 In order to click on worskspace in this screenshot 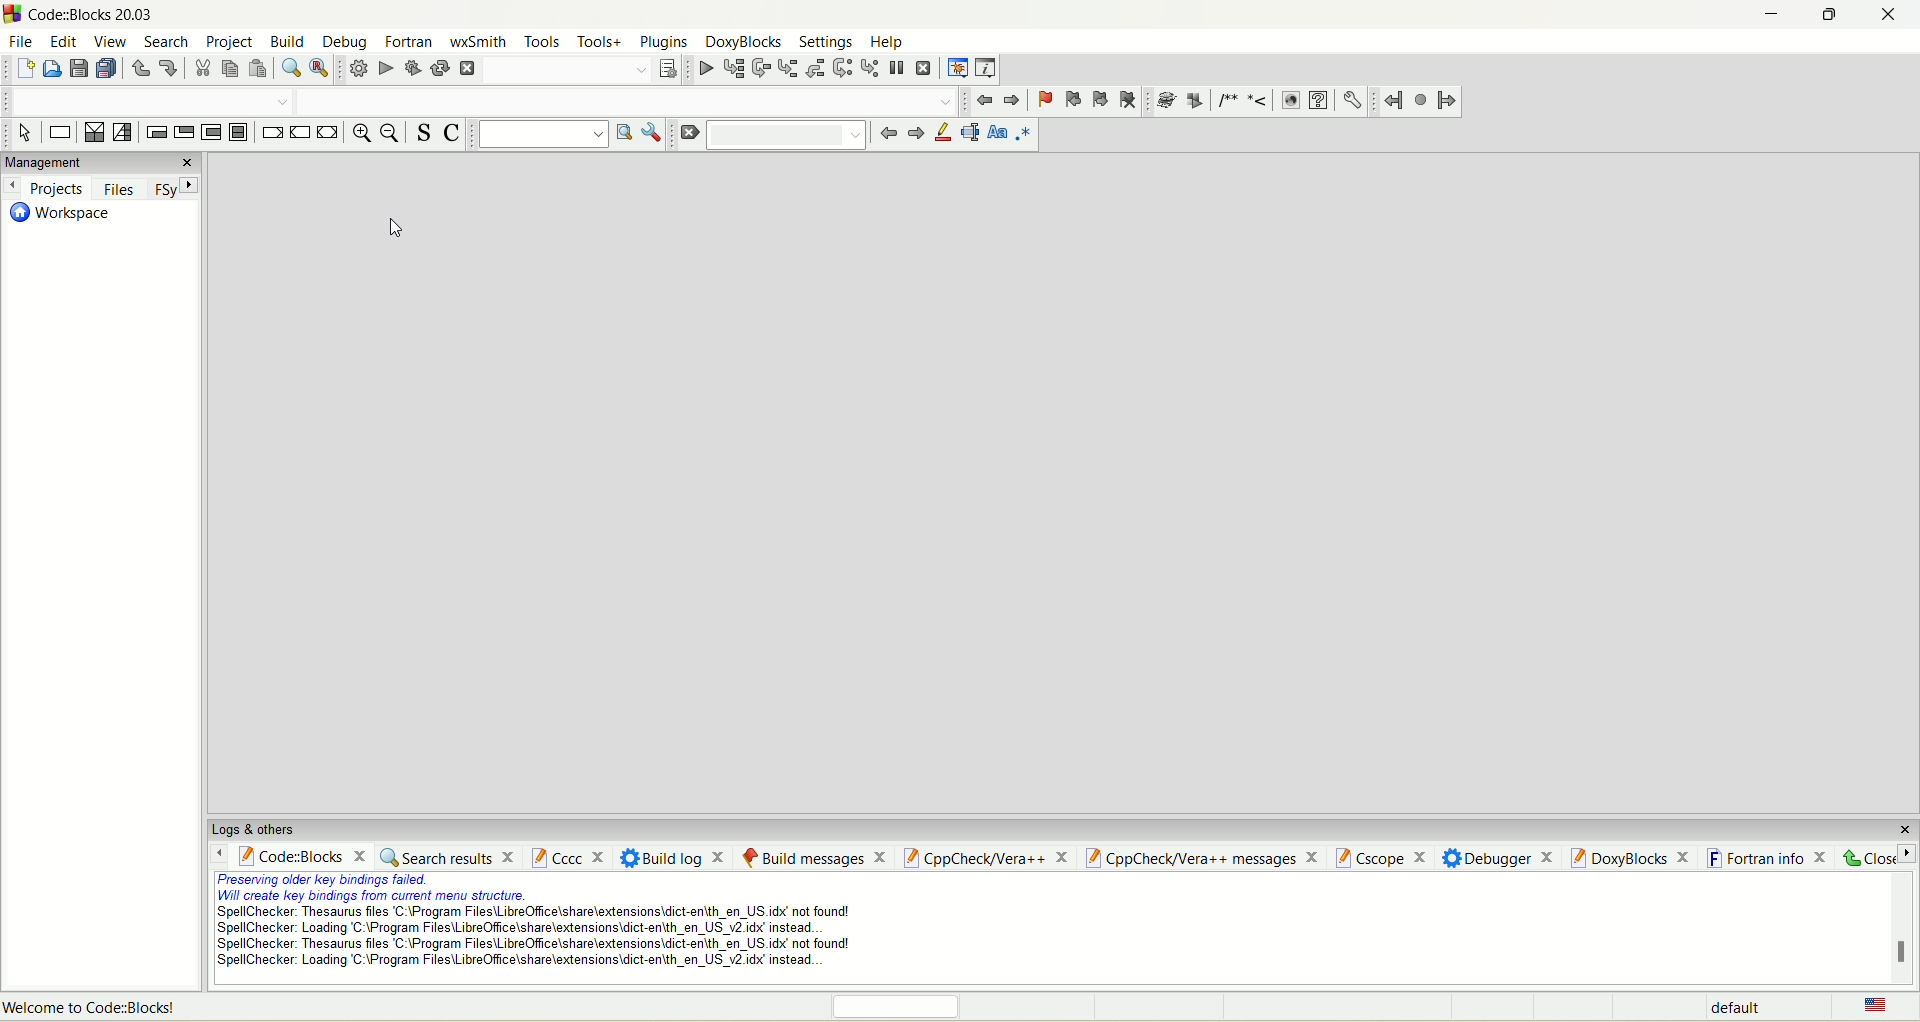, I will do `click(1067, 487)`.